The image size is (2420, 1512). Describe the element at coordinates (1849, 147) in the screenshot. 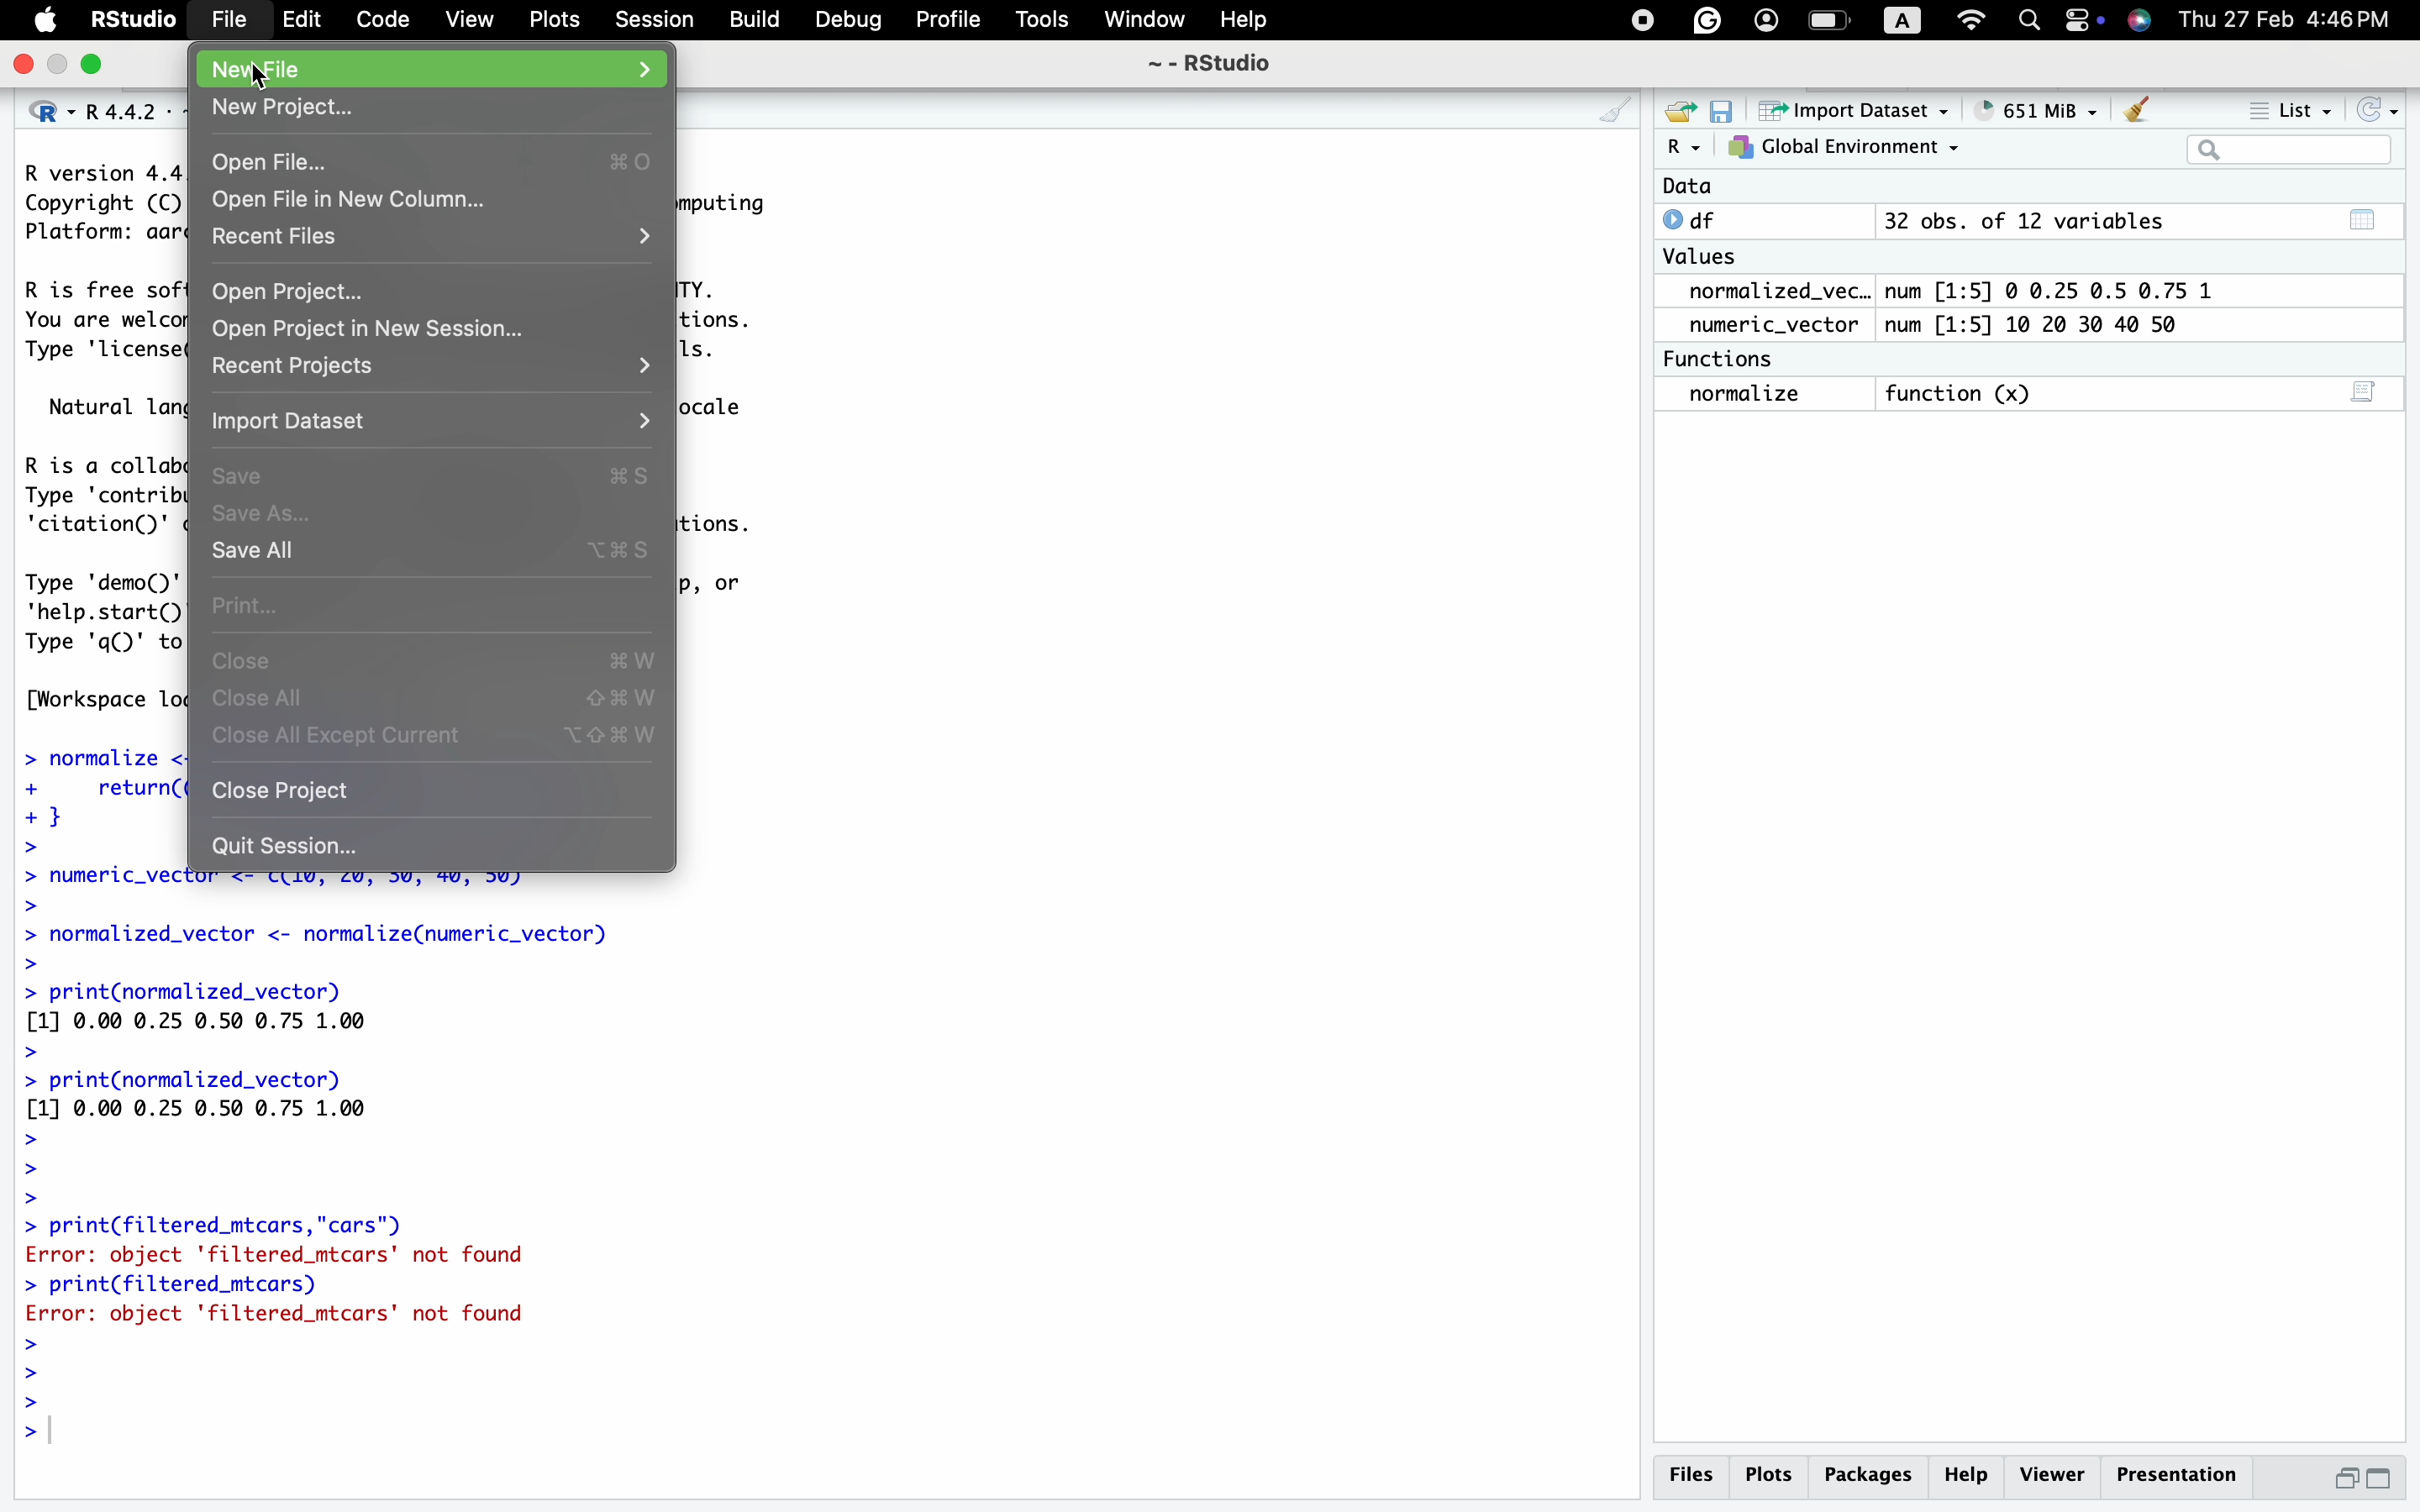

I see `7} Global Environment ~` at that location.